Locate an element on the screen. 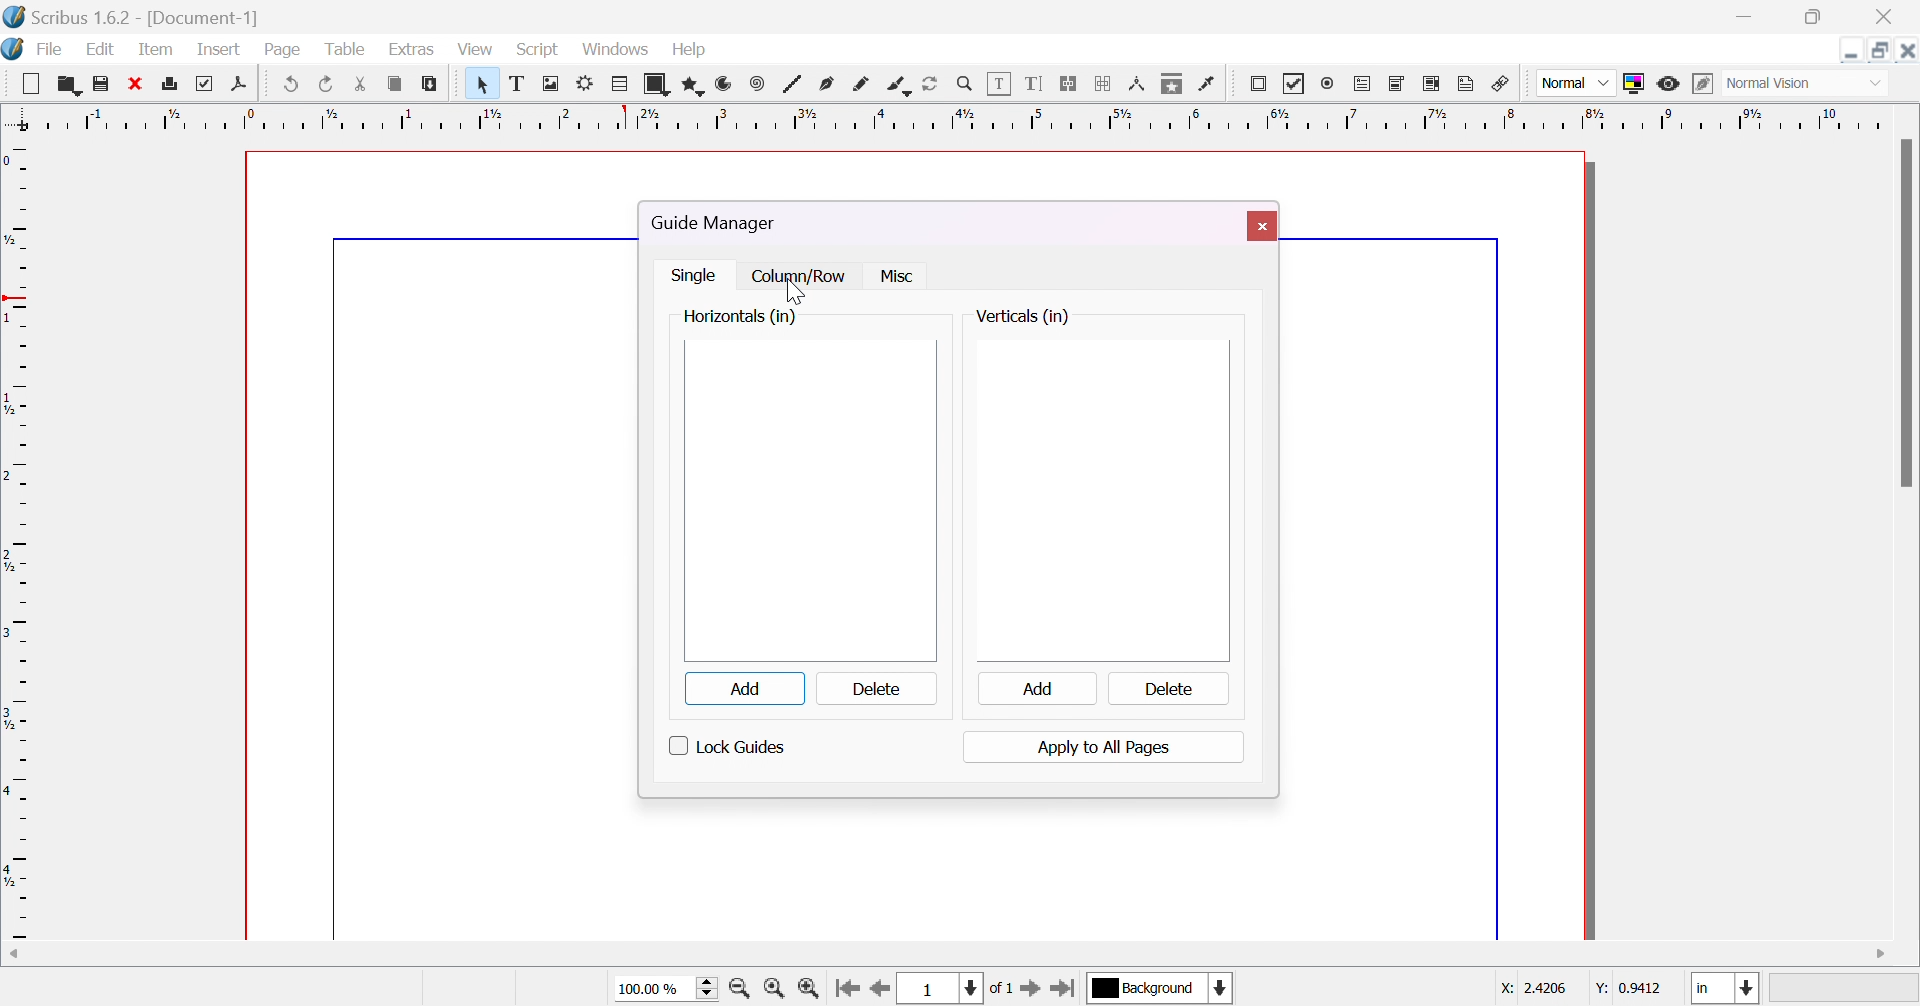 The height and width of the screenshot is (1006, 1920). minimize is located at coordinates (1741, 17).